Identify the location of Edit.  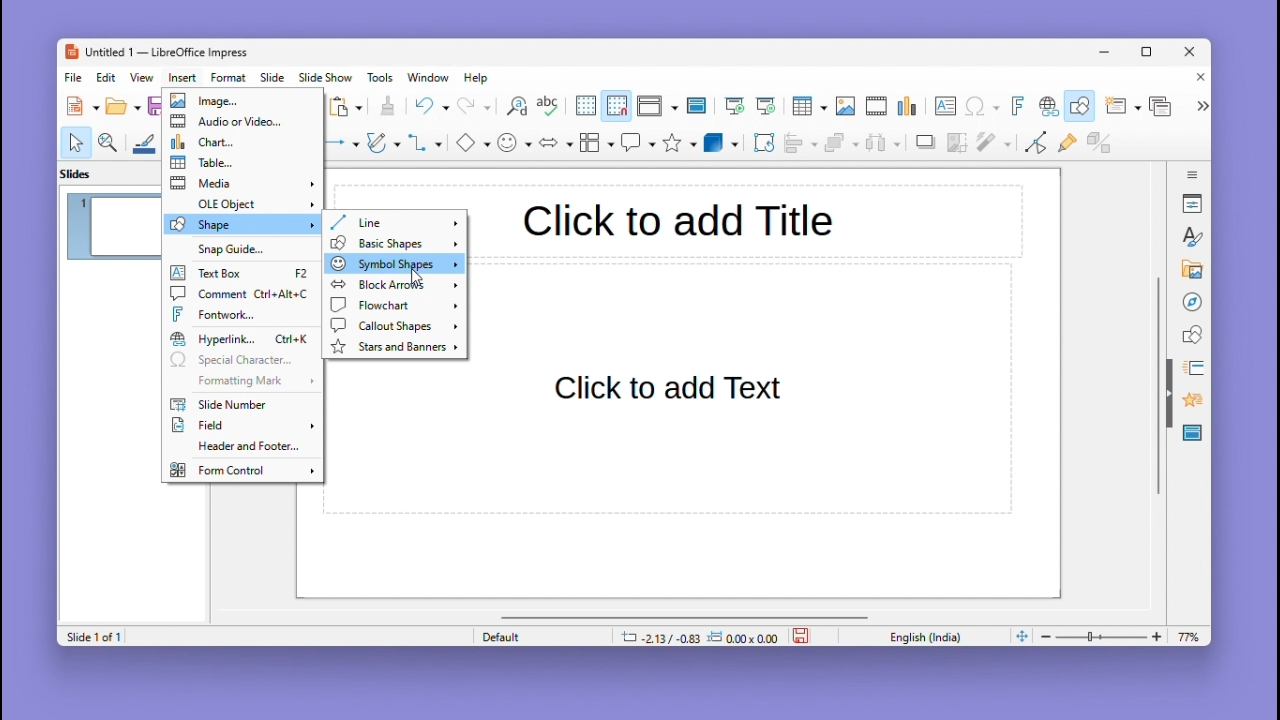
(108, 77).